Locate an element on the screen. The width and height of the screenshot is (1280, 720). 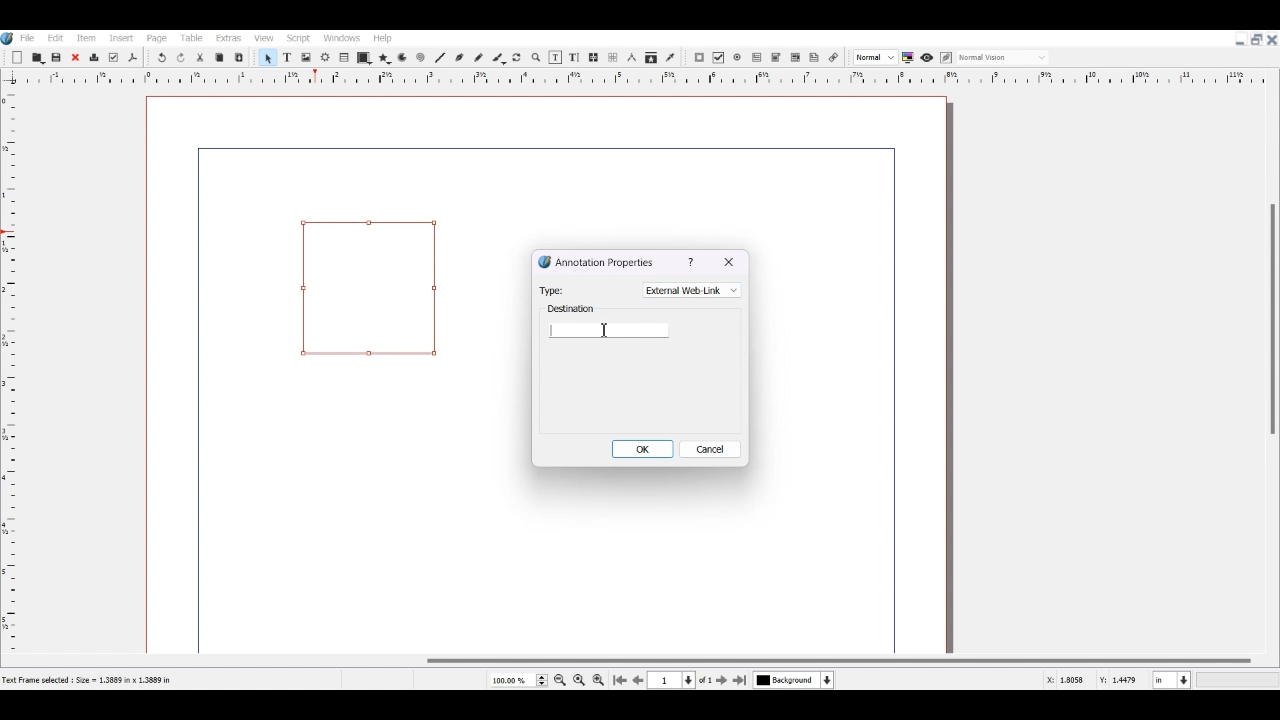
Redo is located at coordinates (182, 58).